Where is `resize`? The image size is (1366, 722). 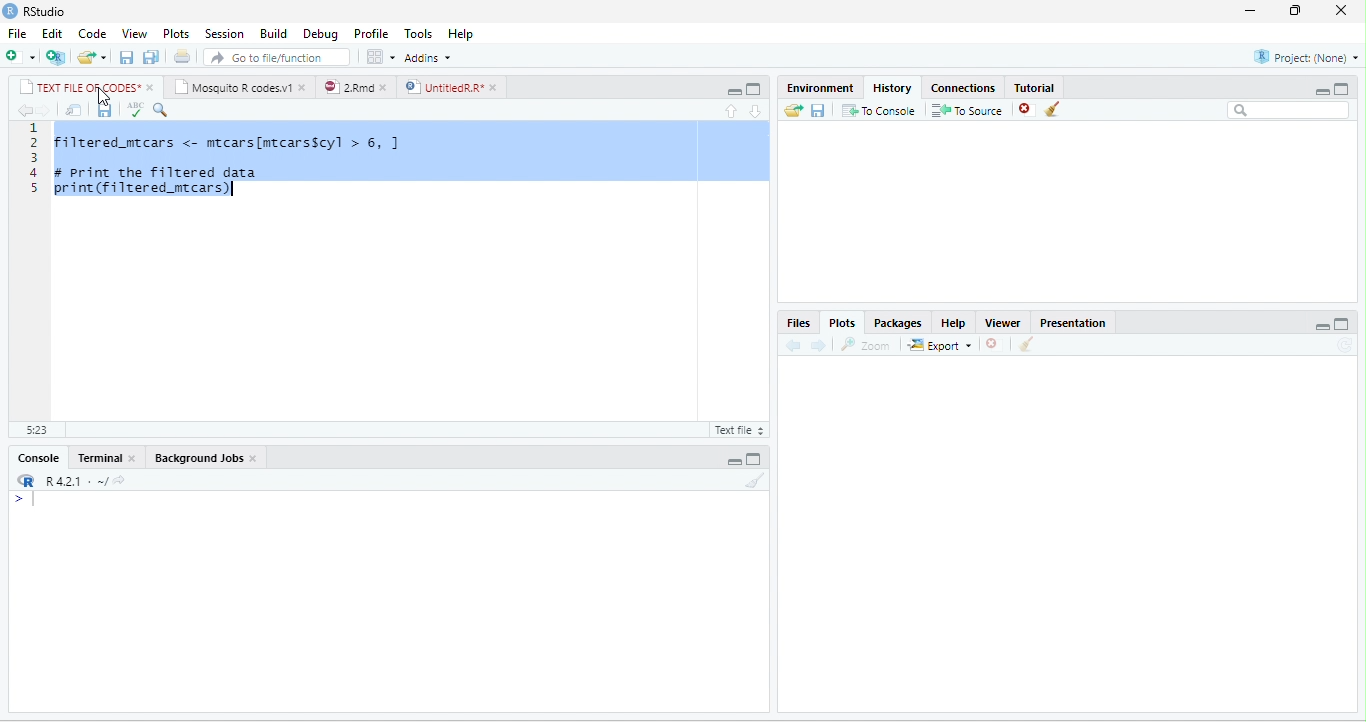 resize is located at coordinates (1292, 11).